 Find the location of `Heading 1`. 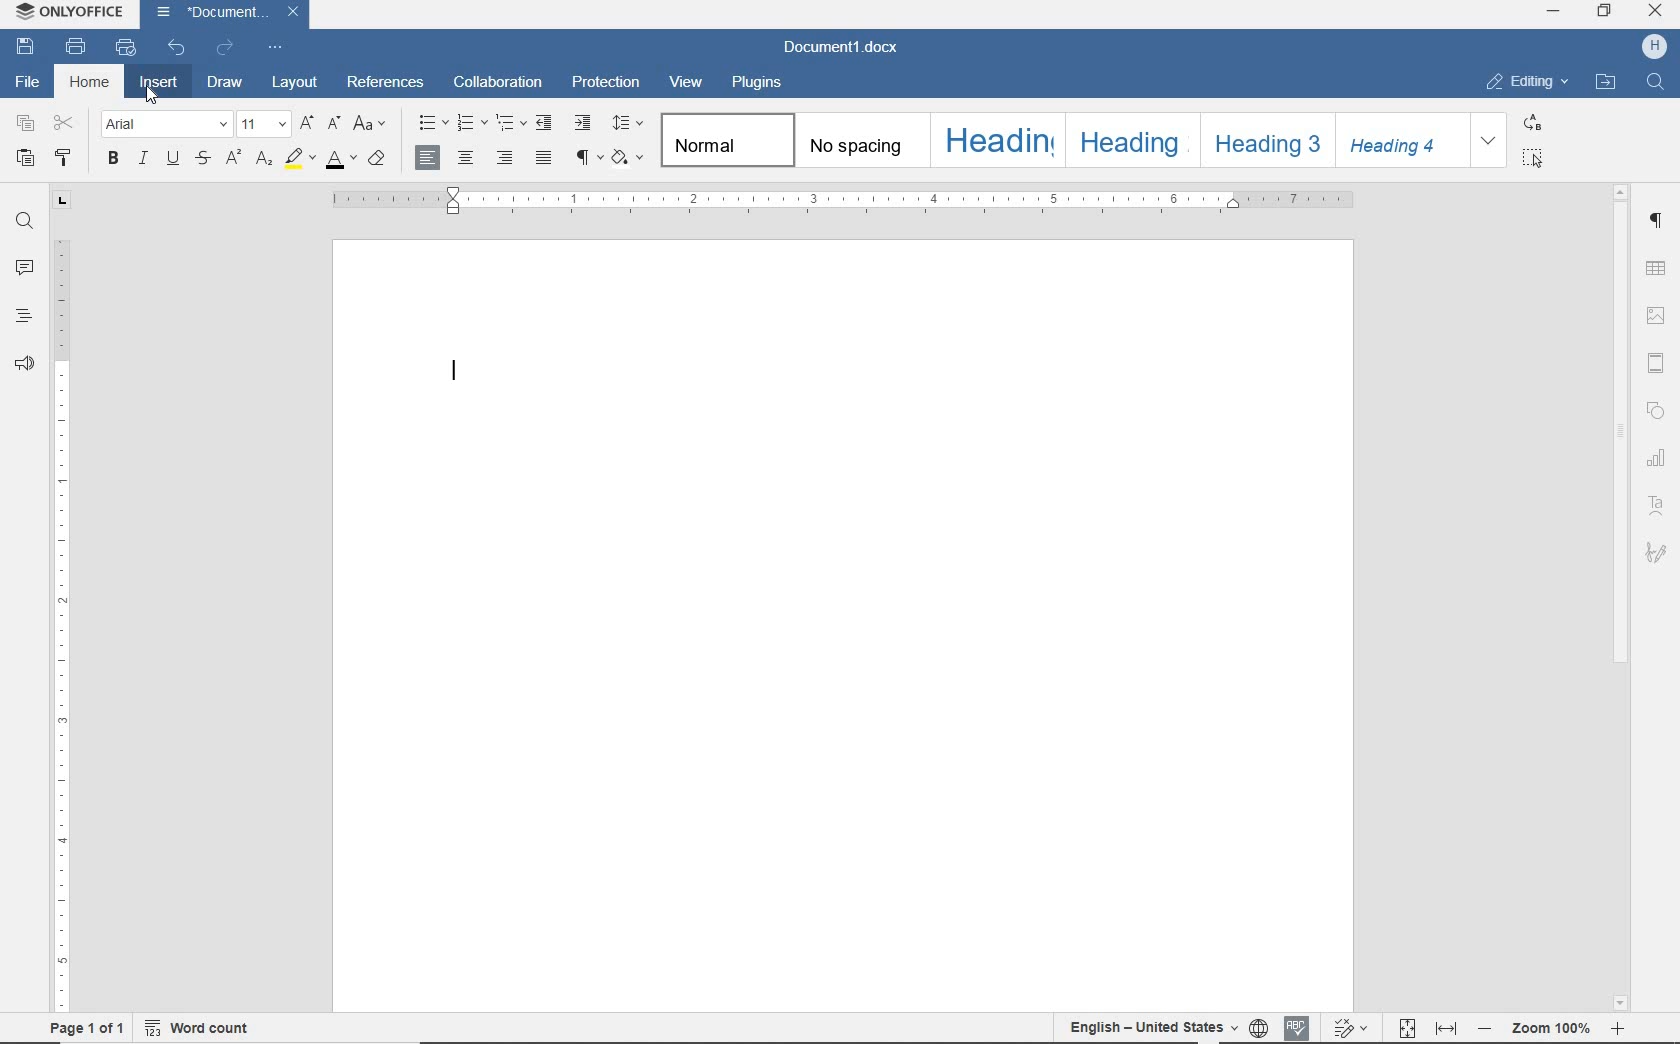

Heading 1 is located at coordinates (998, 142).